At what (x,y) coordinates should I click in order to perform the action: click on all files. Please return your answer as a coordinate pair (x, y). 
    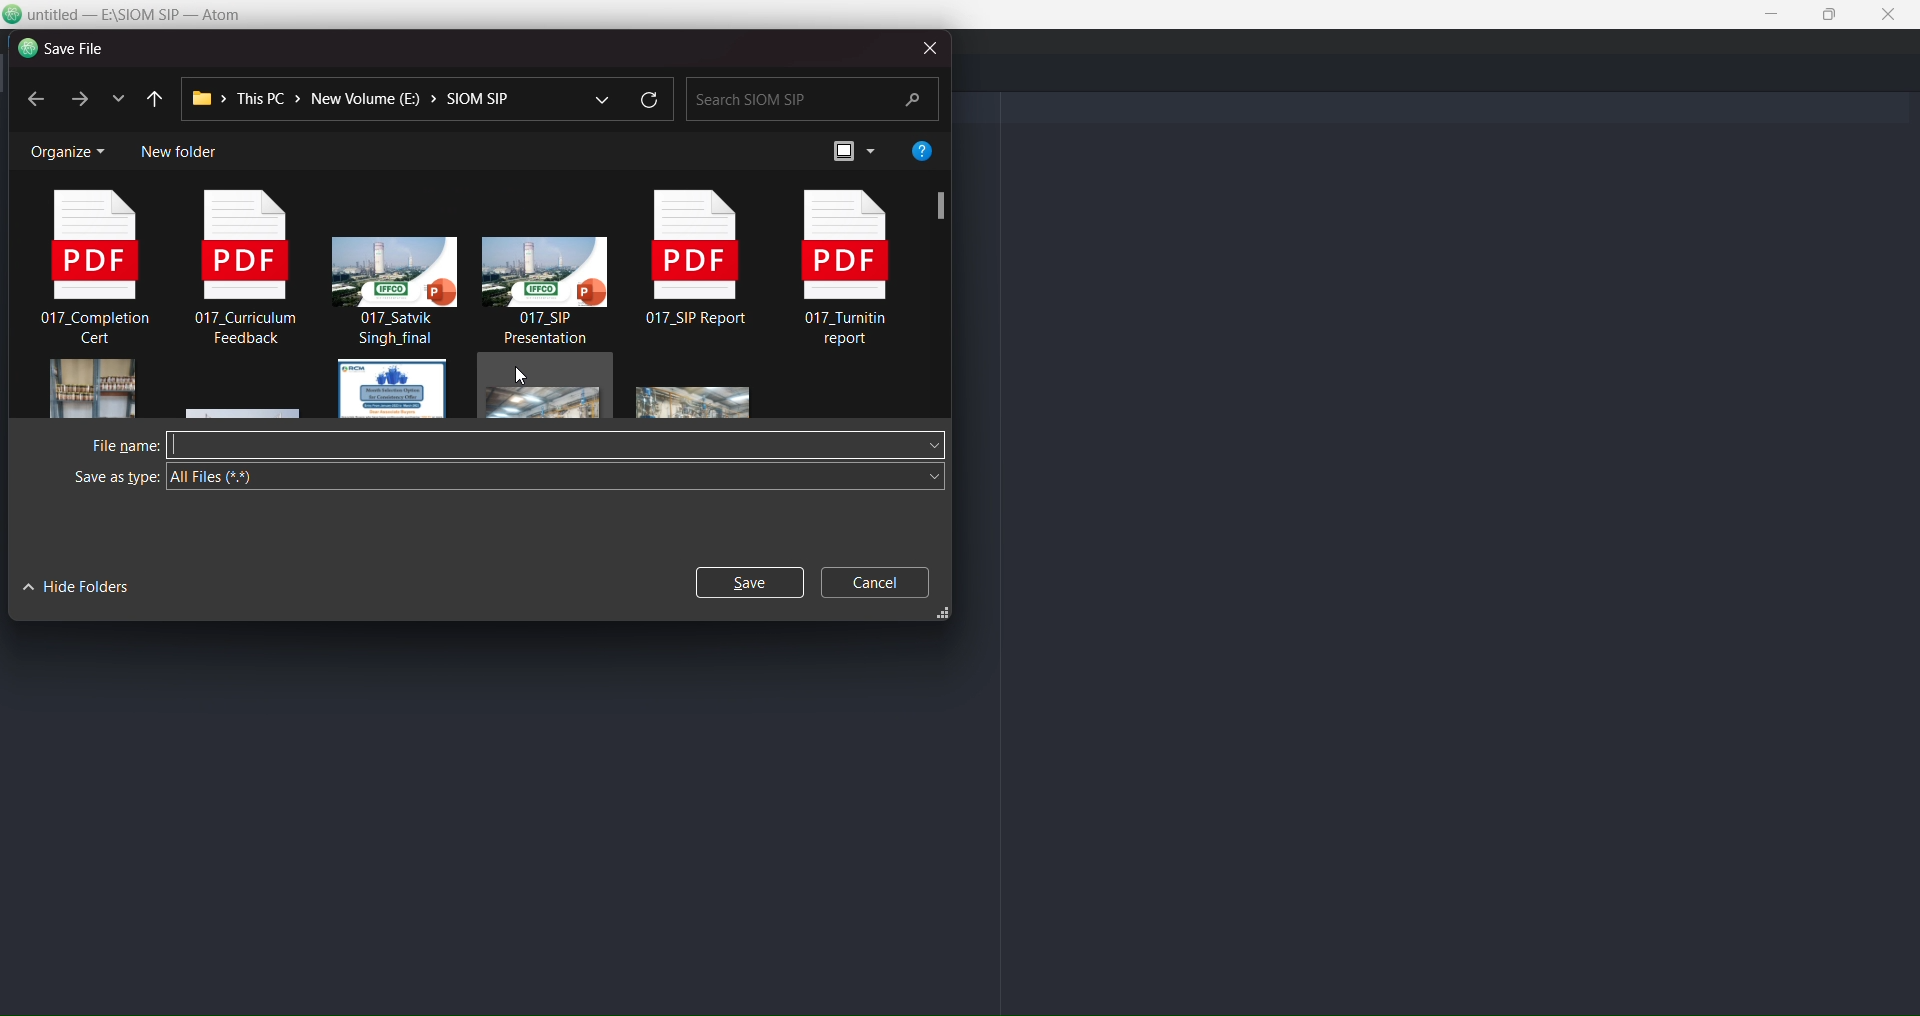
    Looking at the image, I should click on (533, 475).